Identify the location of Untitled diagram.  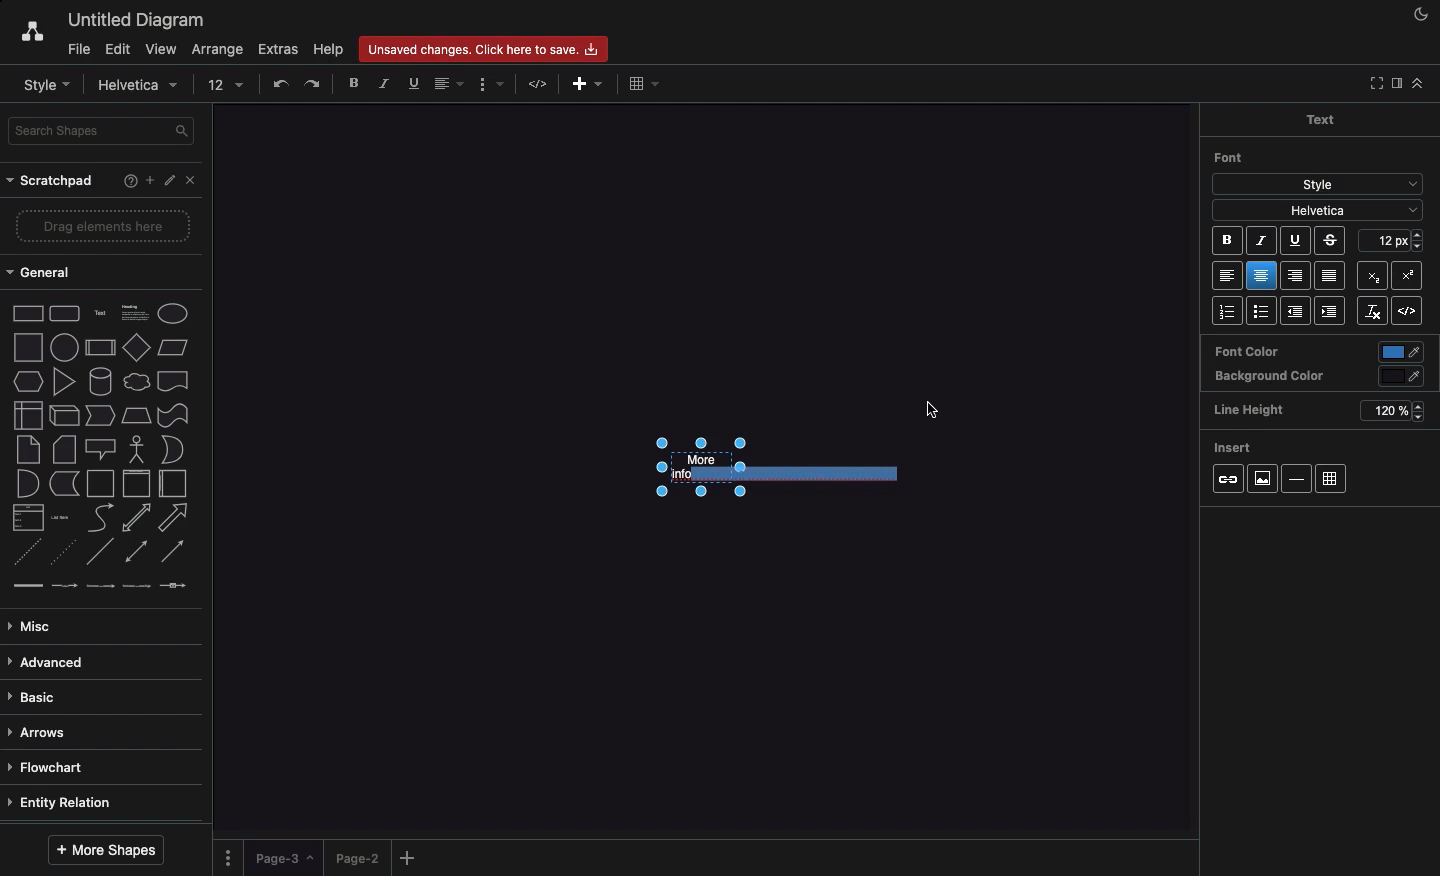
(130, 20).